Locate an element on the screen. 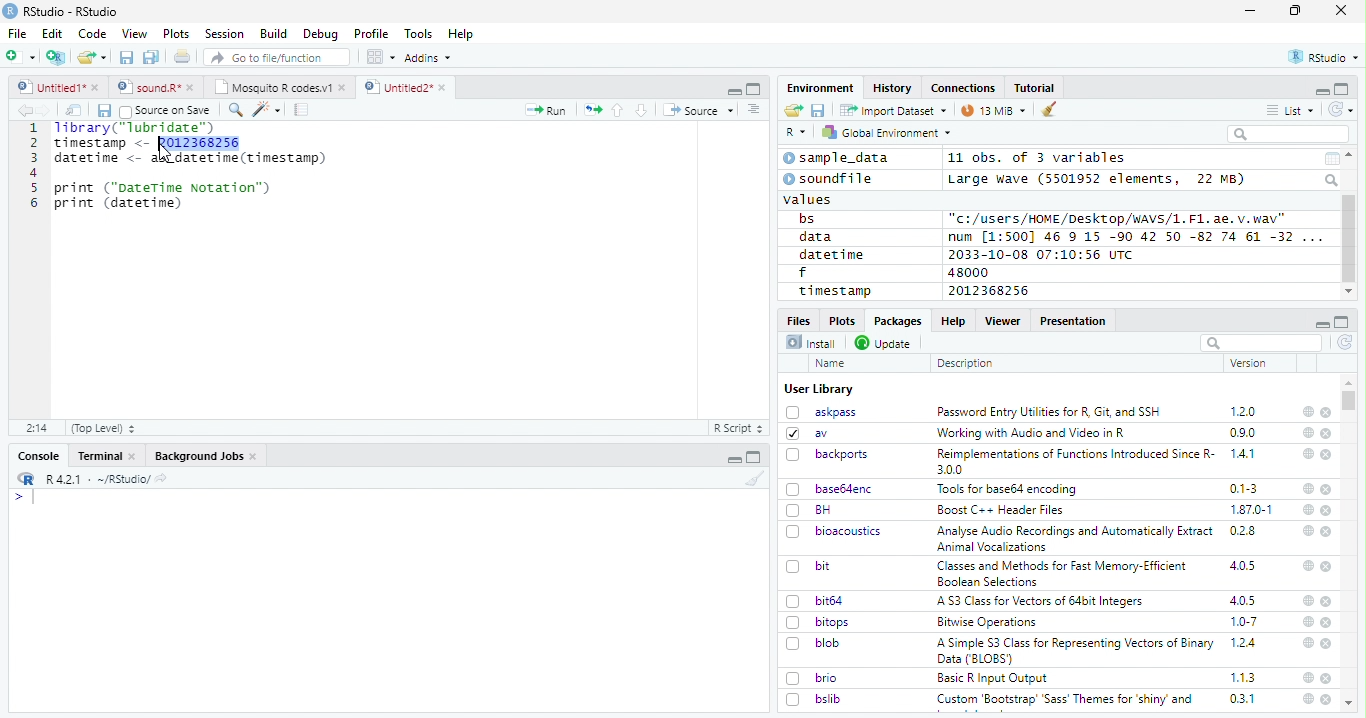 Image resolution: width=1366 pixels, height=718 pixels. Description is located at coordinates (966, 363).